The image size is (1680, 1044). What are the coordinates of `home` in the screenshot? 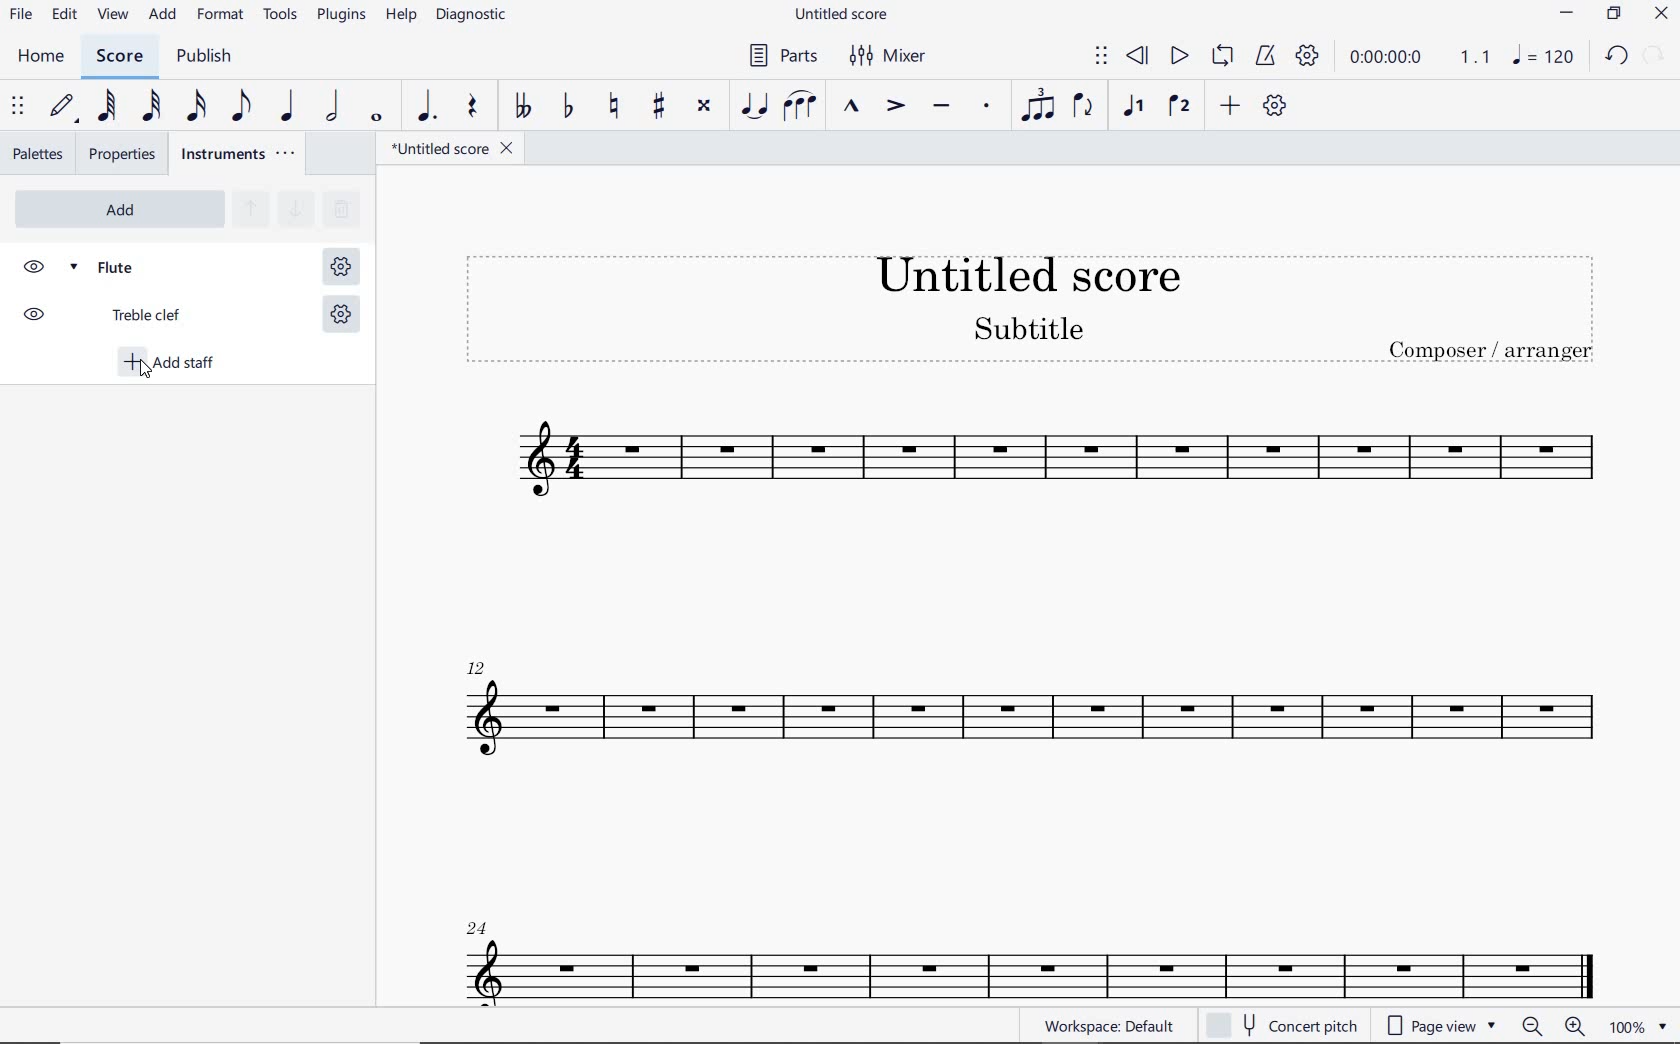 It's located at (46, 59).